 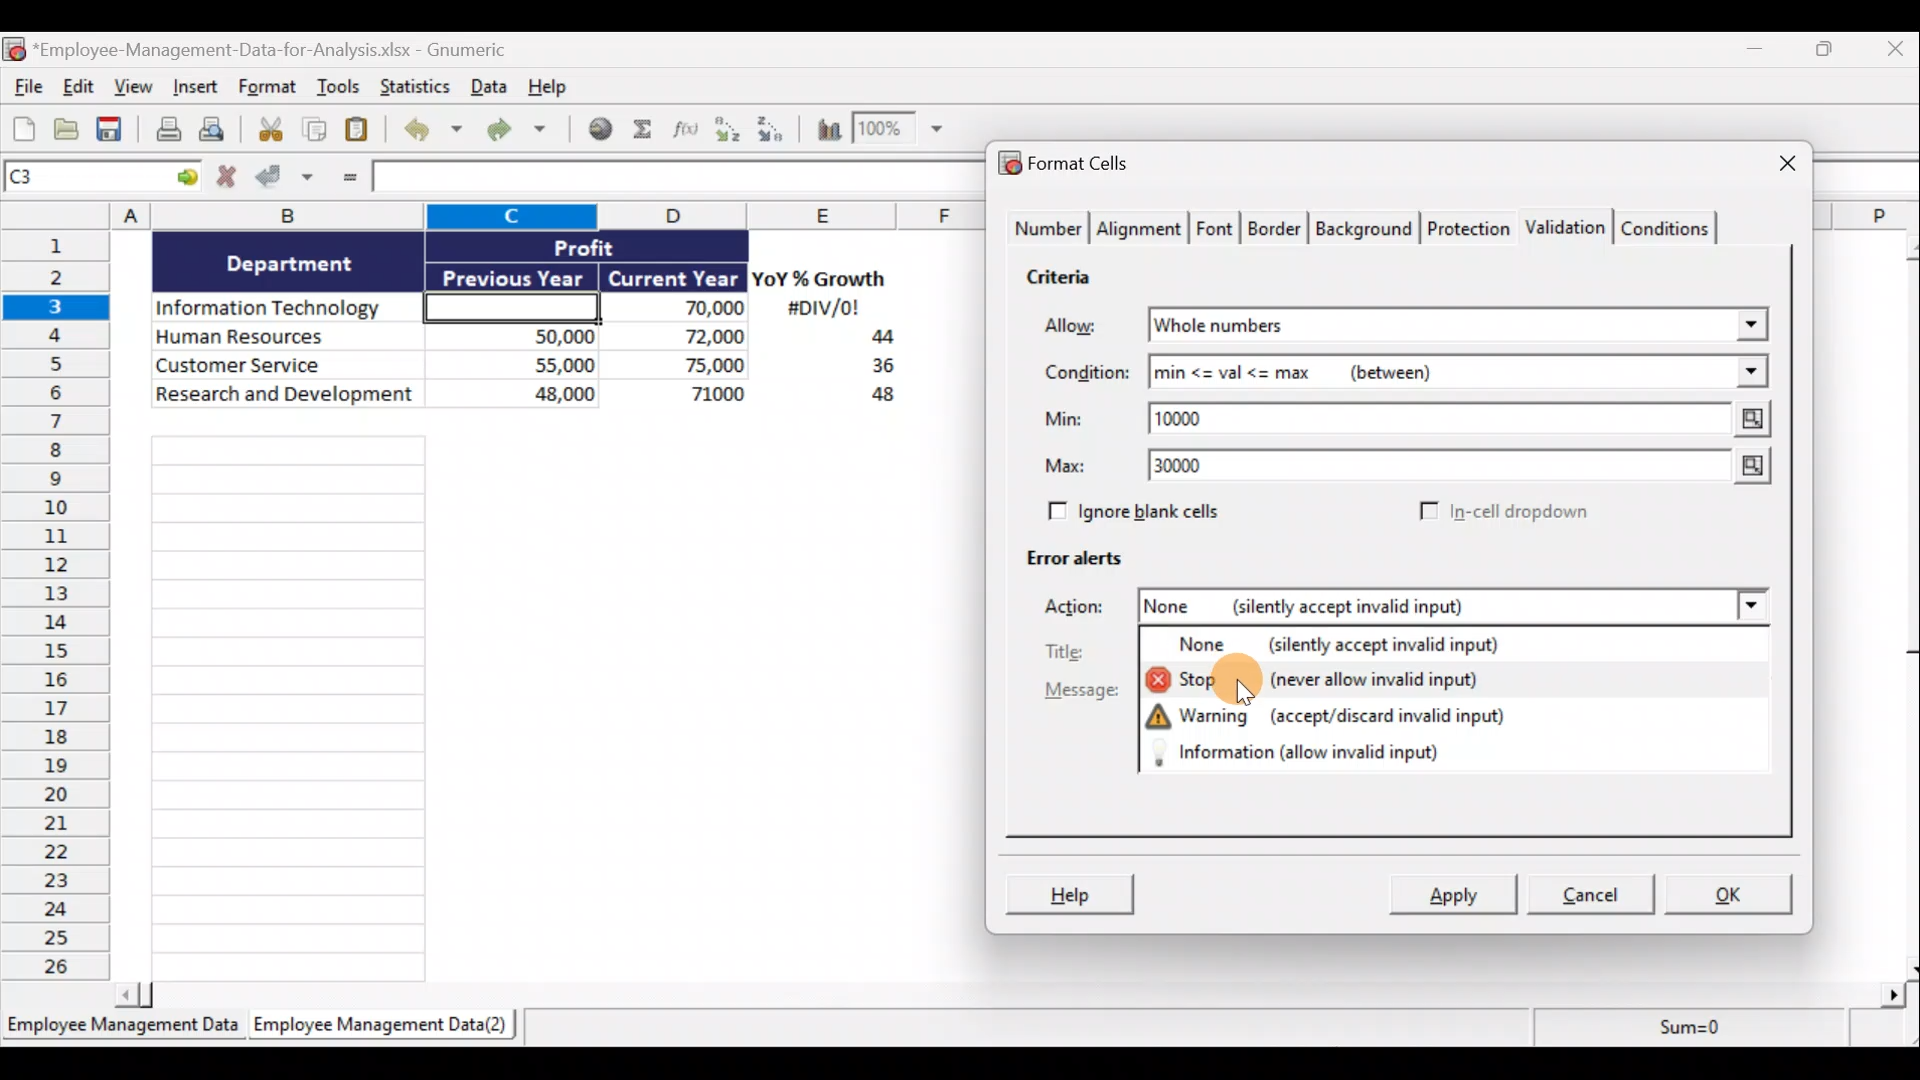 What do you see at coordinates (1747, 419) in the screenshot?
I see `Min value` at bounding box center [1747, 419].